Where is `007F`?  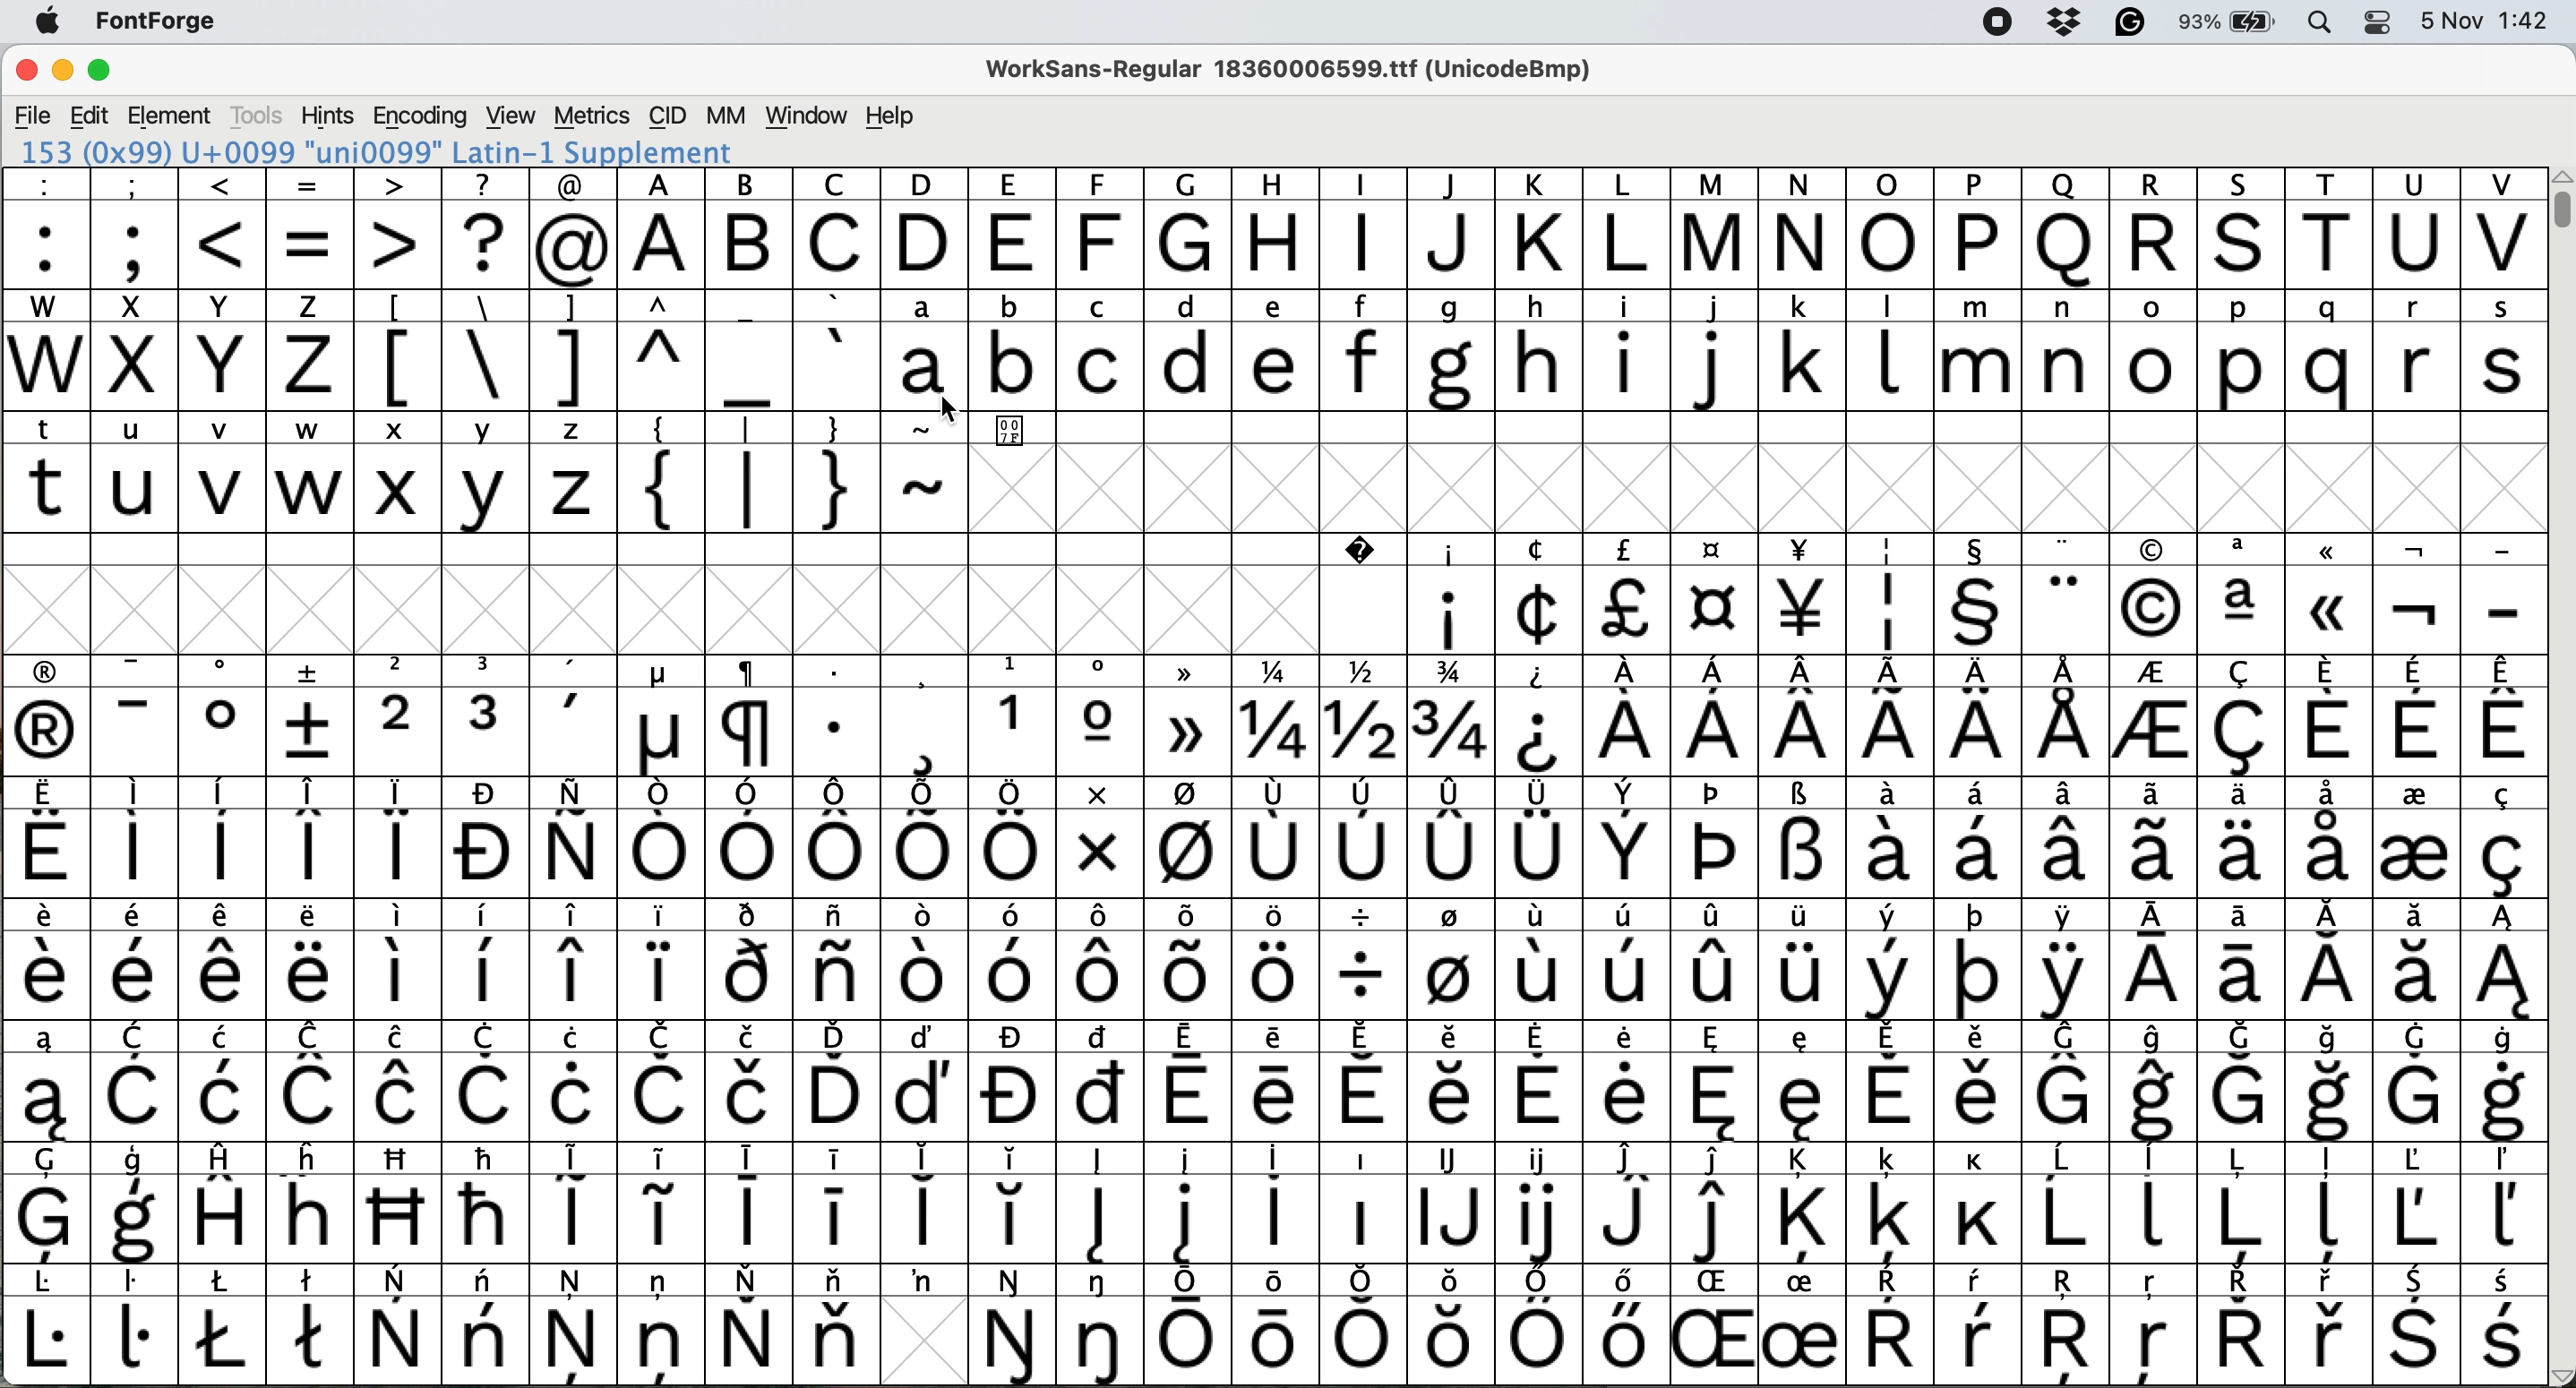 007F is located at coordinates (1010, 433).